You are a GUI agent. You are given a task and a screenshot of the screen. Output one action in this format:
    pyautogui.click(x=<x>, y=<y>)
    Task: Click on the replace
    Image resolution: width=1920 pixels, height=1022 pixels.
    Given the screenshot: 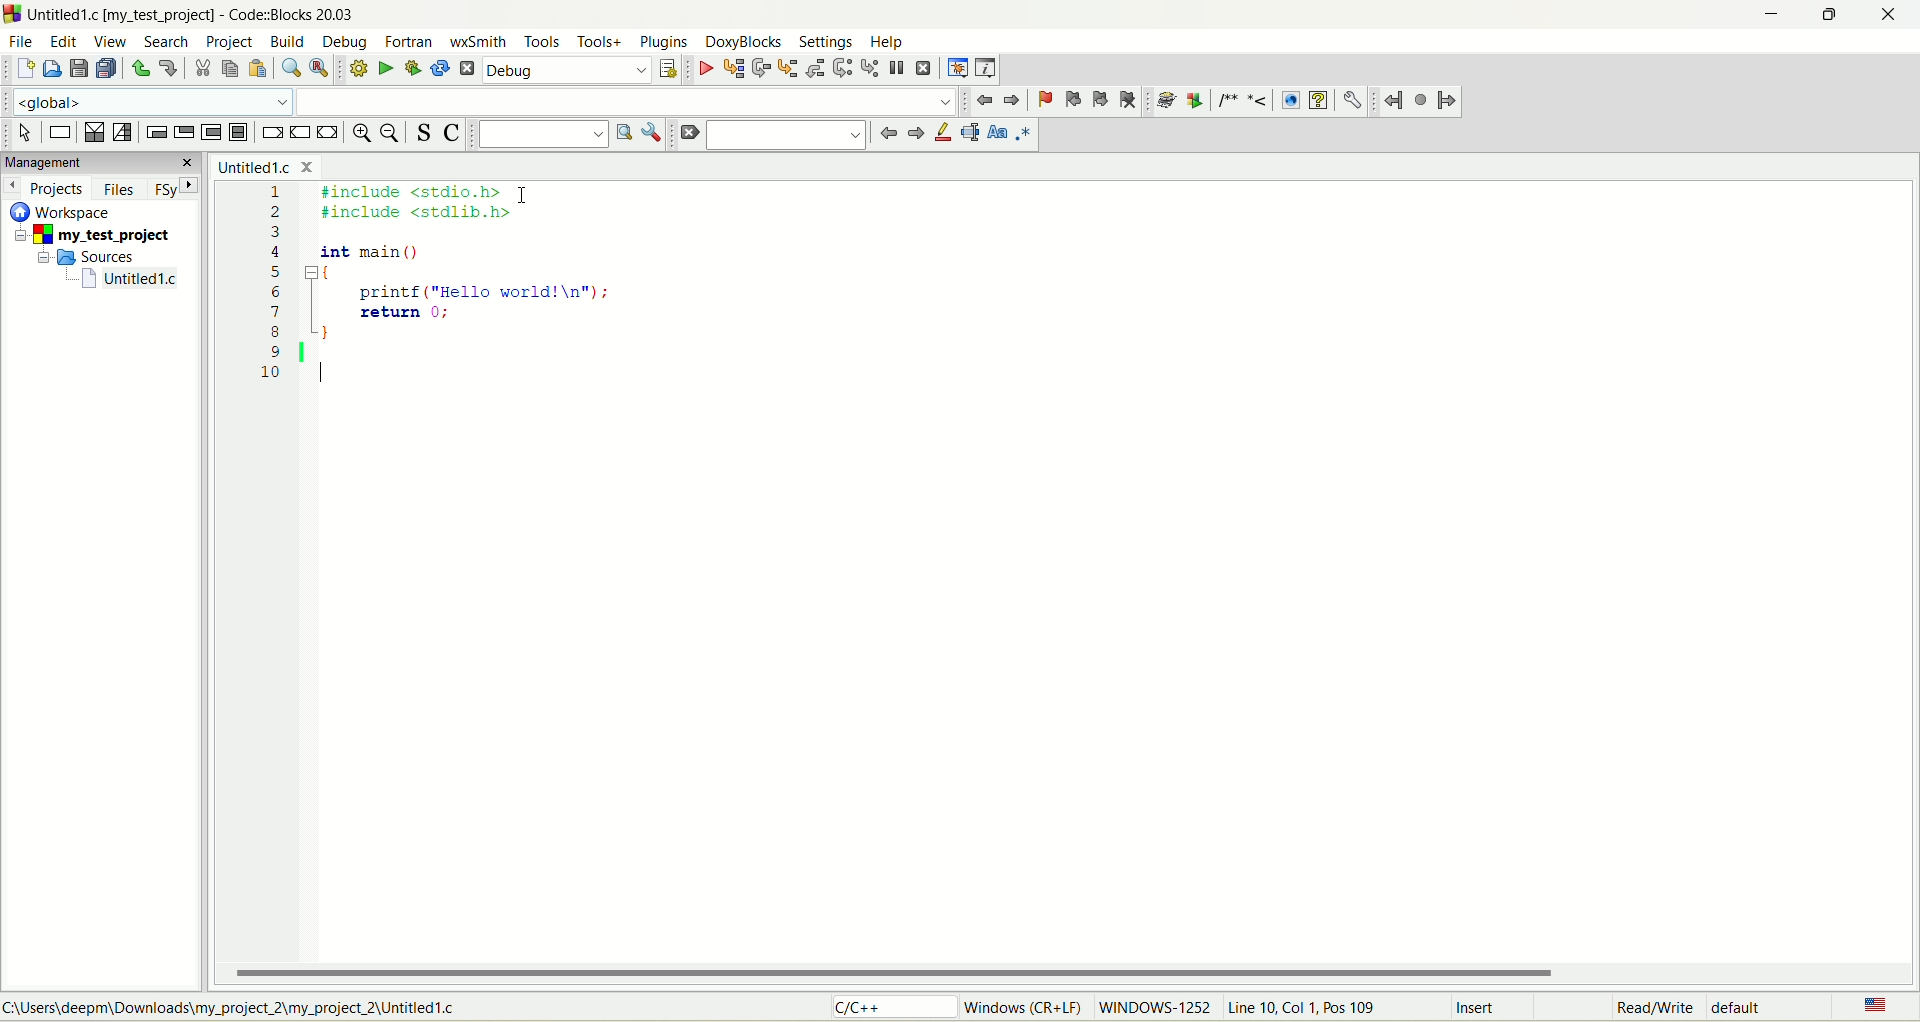 What is the action you would take?
    pyautogui.click(x=318, y=68)
    